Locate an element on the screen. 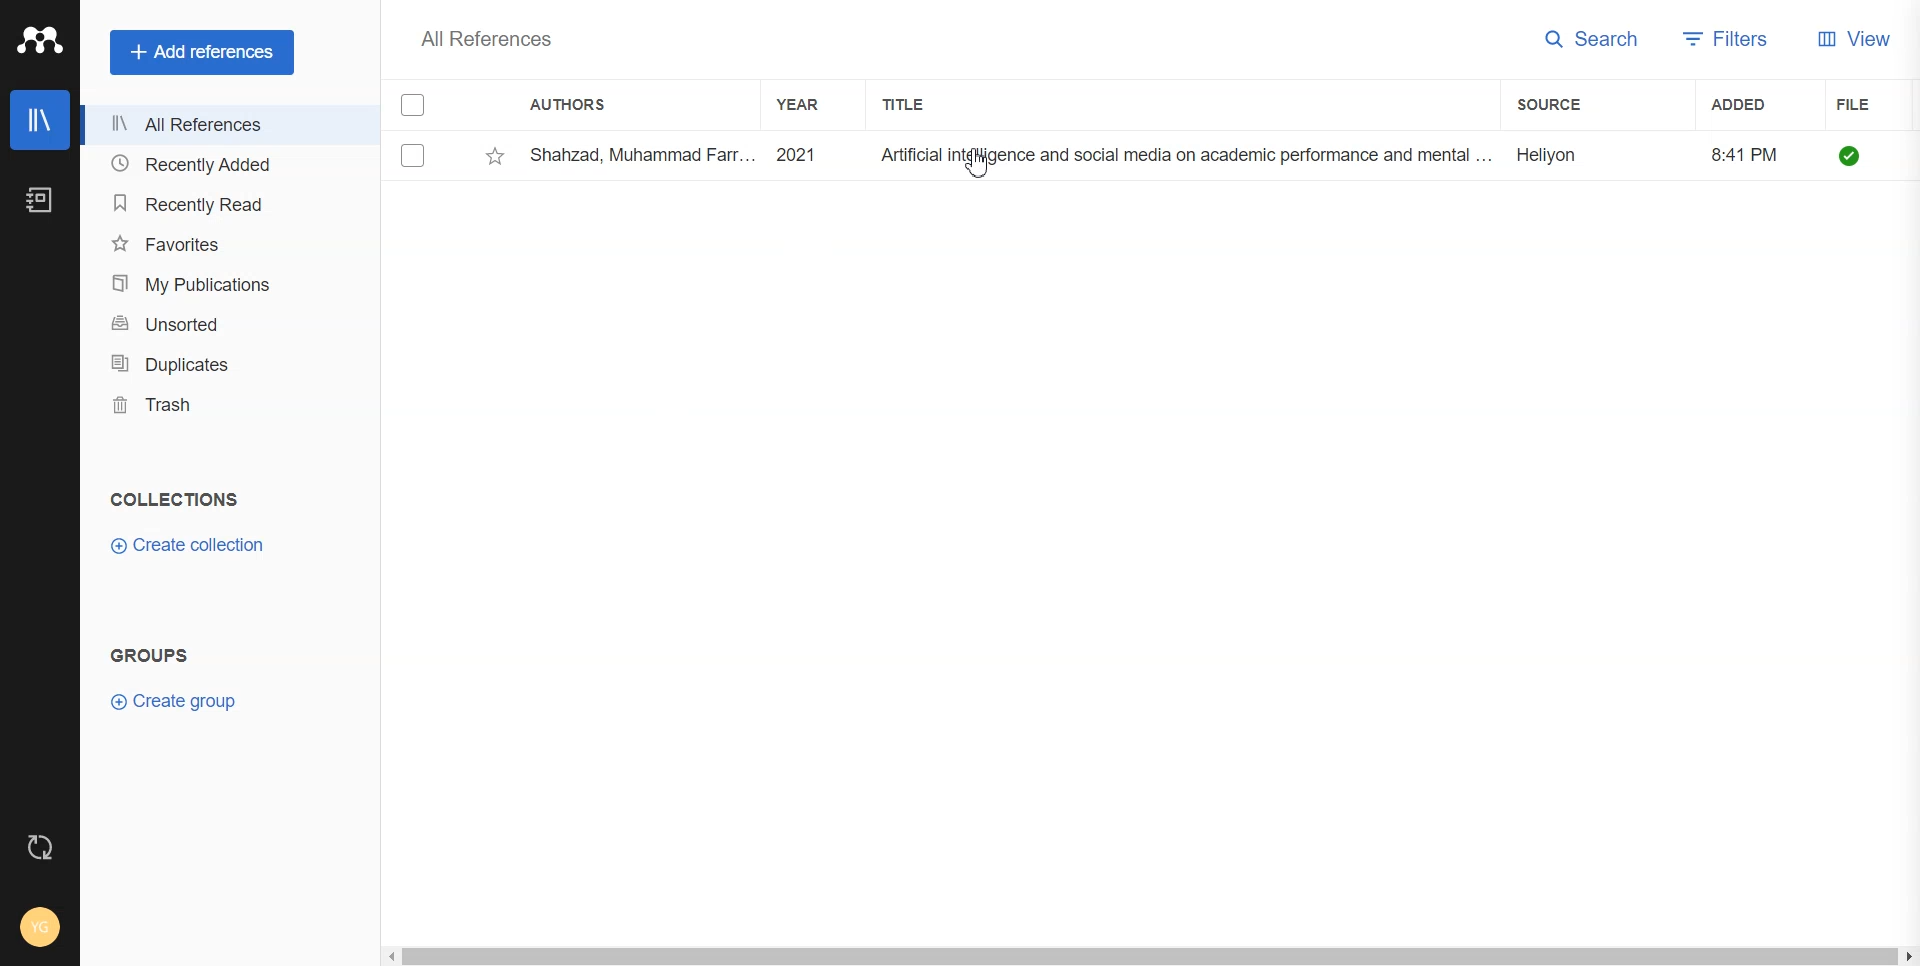  Years is located at coordinates (805, 104).